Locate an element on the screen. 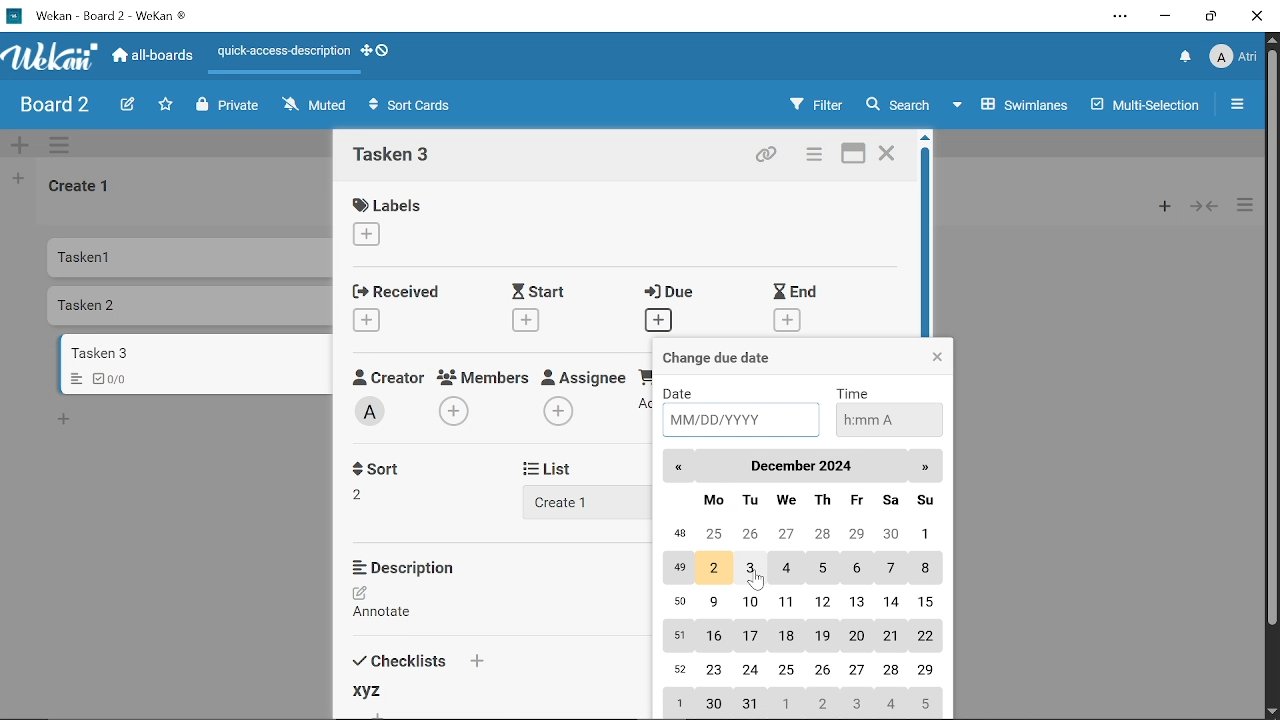 This screenshot has width=1280, height=720. Sort cards is located at coordinates (415, 107).